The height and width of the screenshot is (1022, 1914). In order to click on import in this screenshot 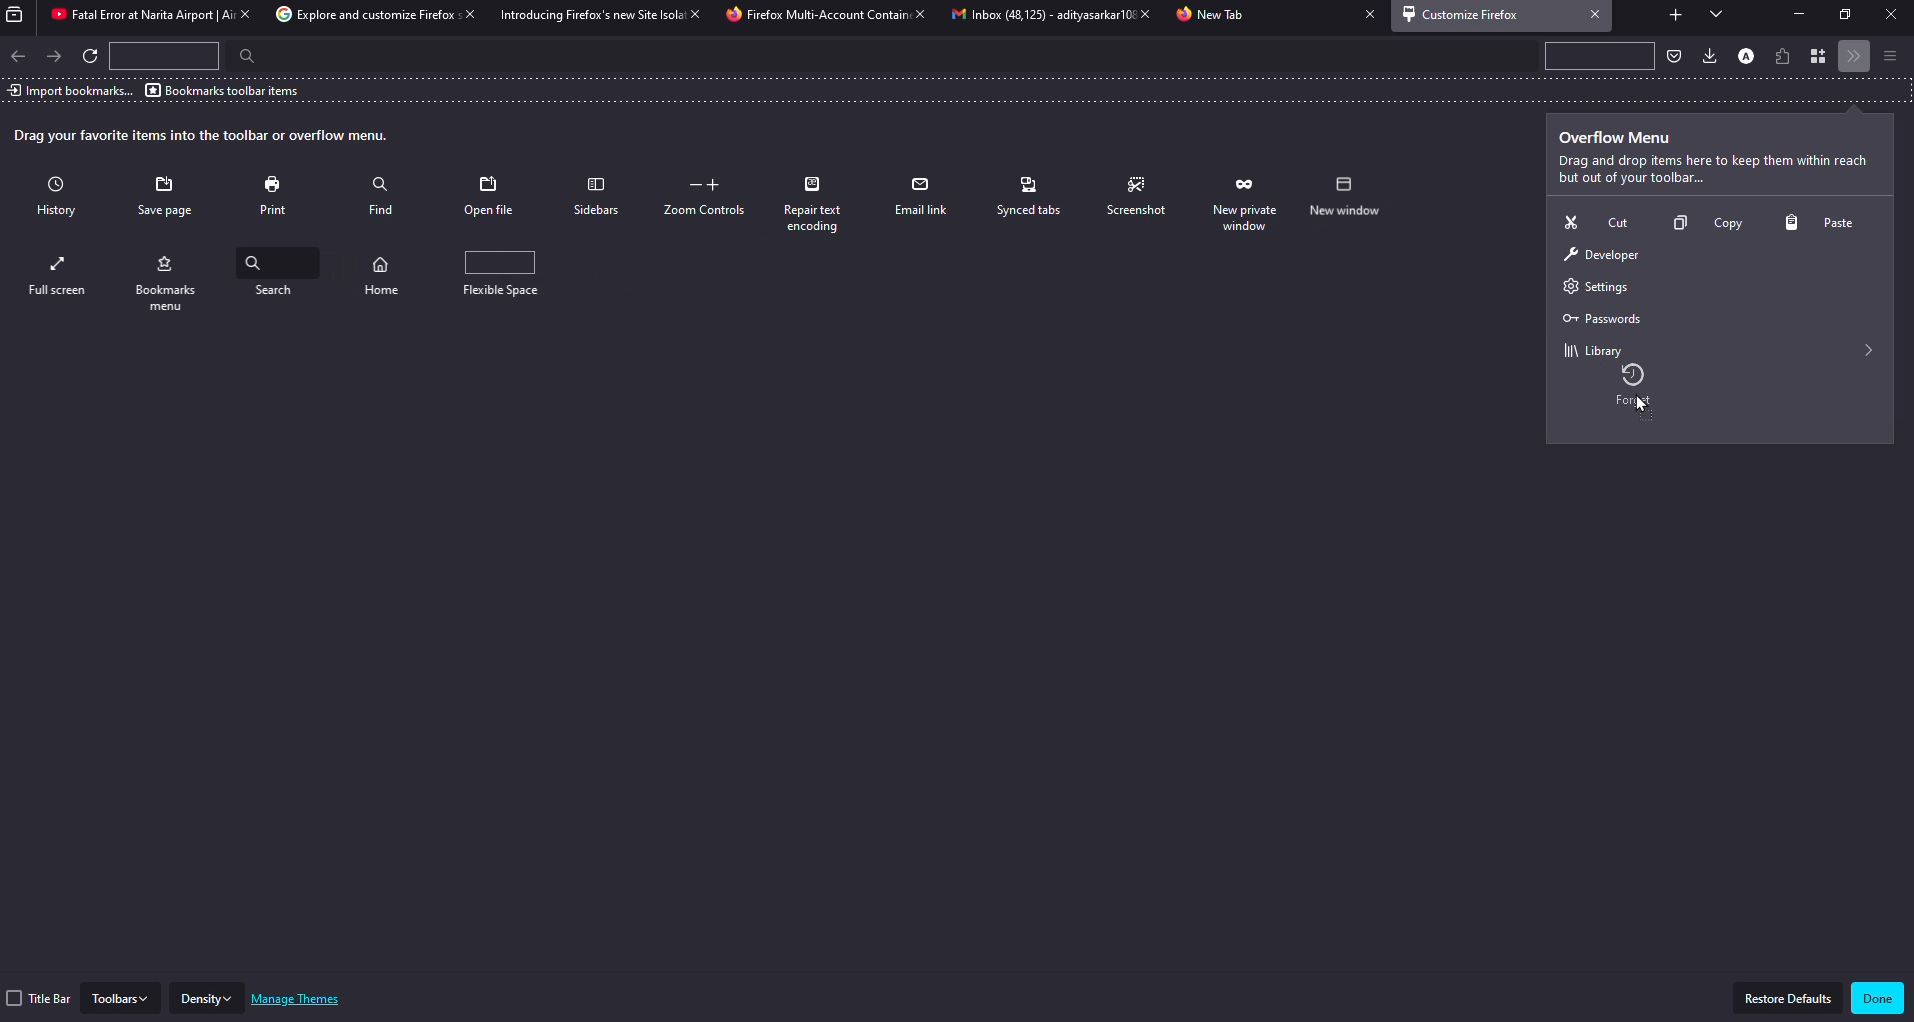, I will do `click(69, 90)`.